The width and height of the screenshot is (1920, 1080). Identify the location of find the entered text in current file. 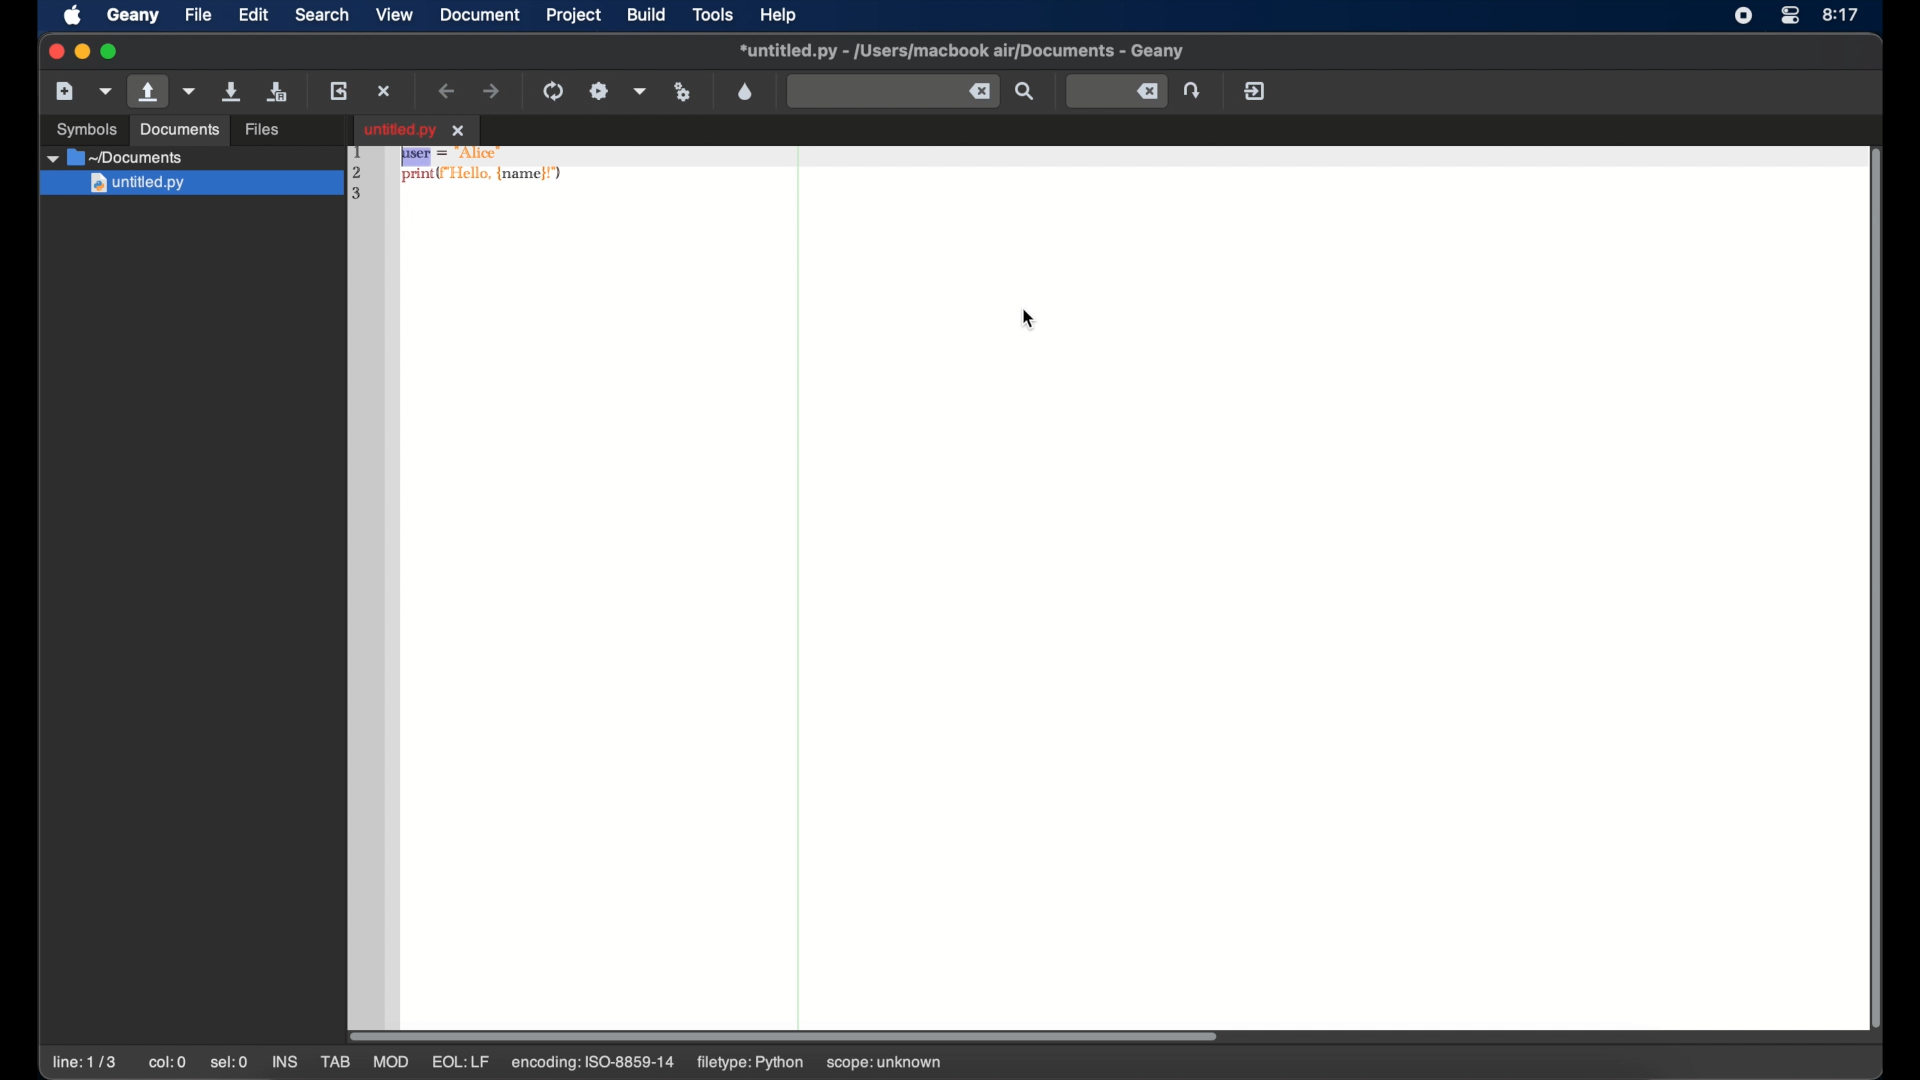
(1025, 91).